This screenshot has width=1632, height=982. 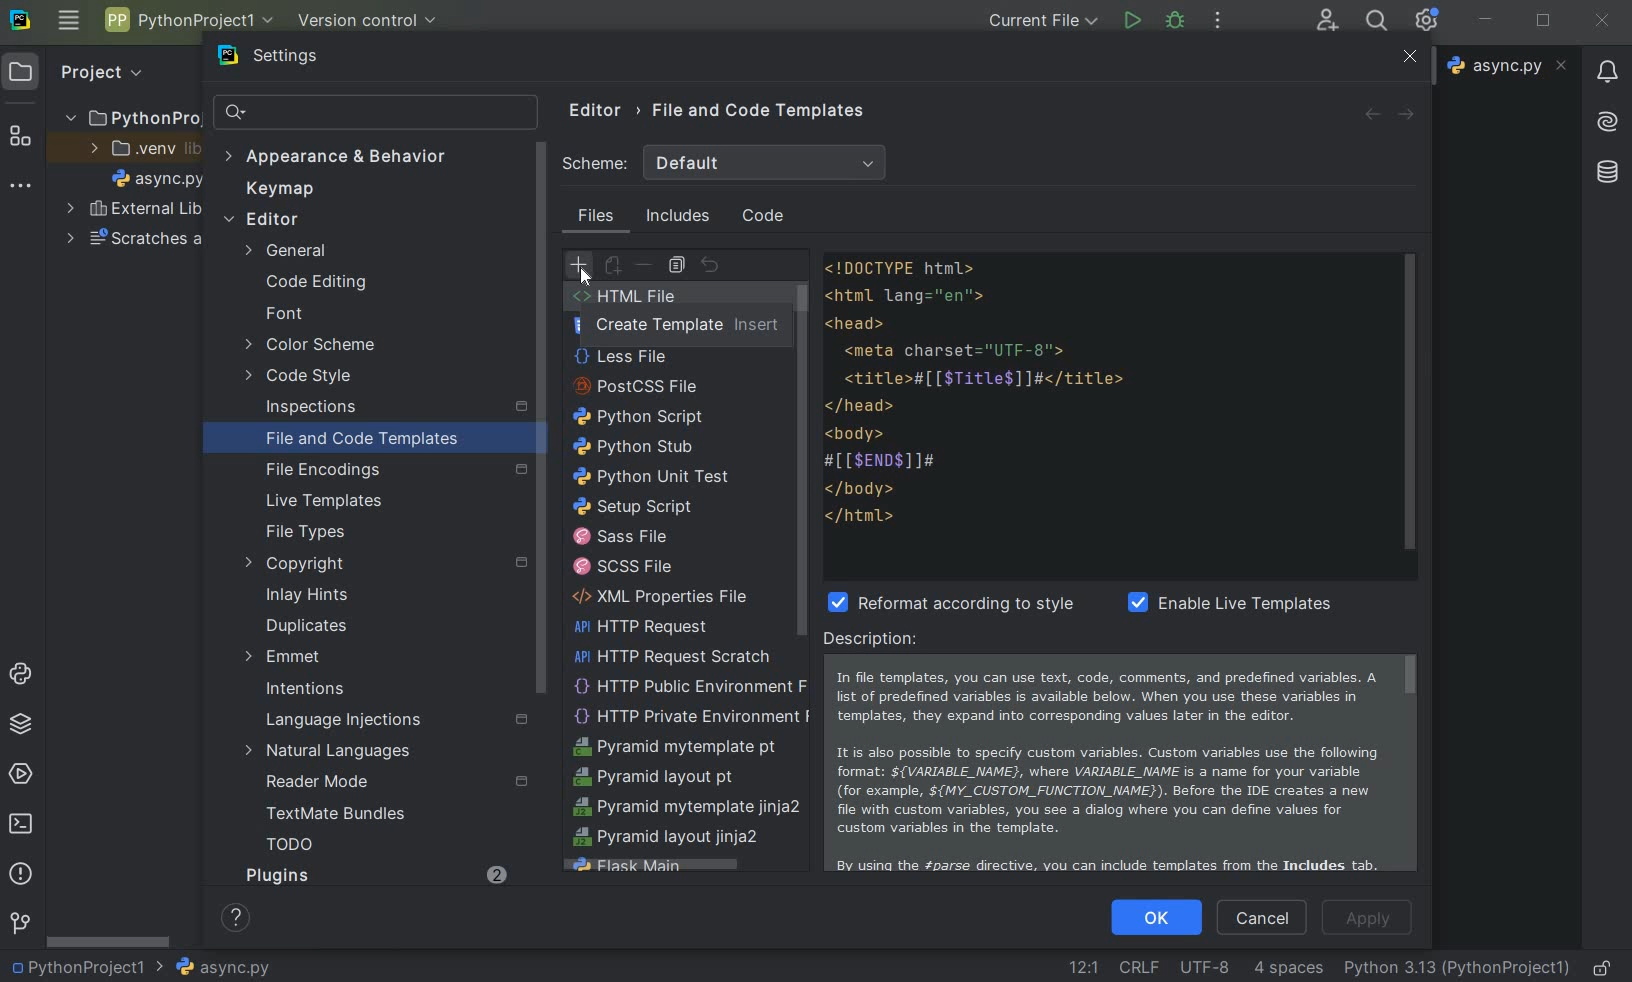 I want to click on live templates, so click(x=338, y=502).